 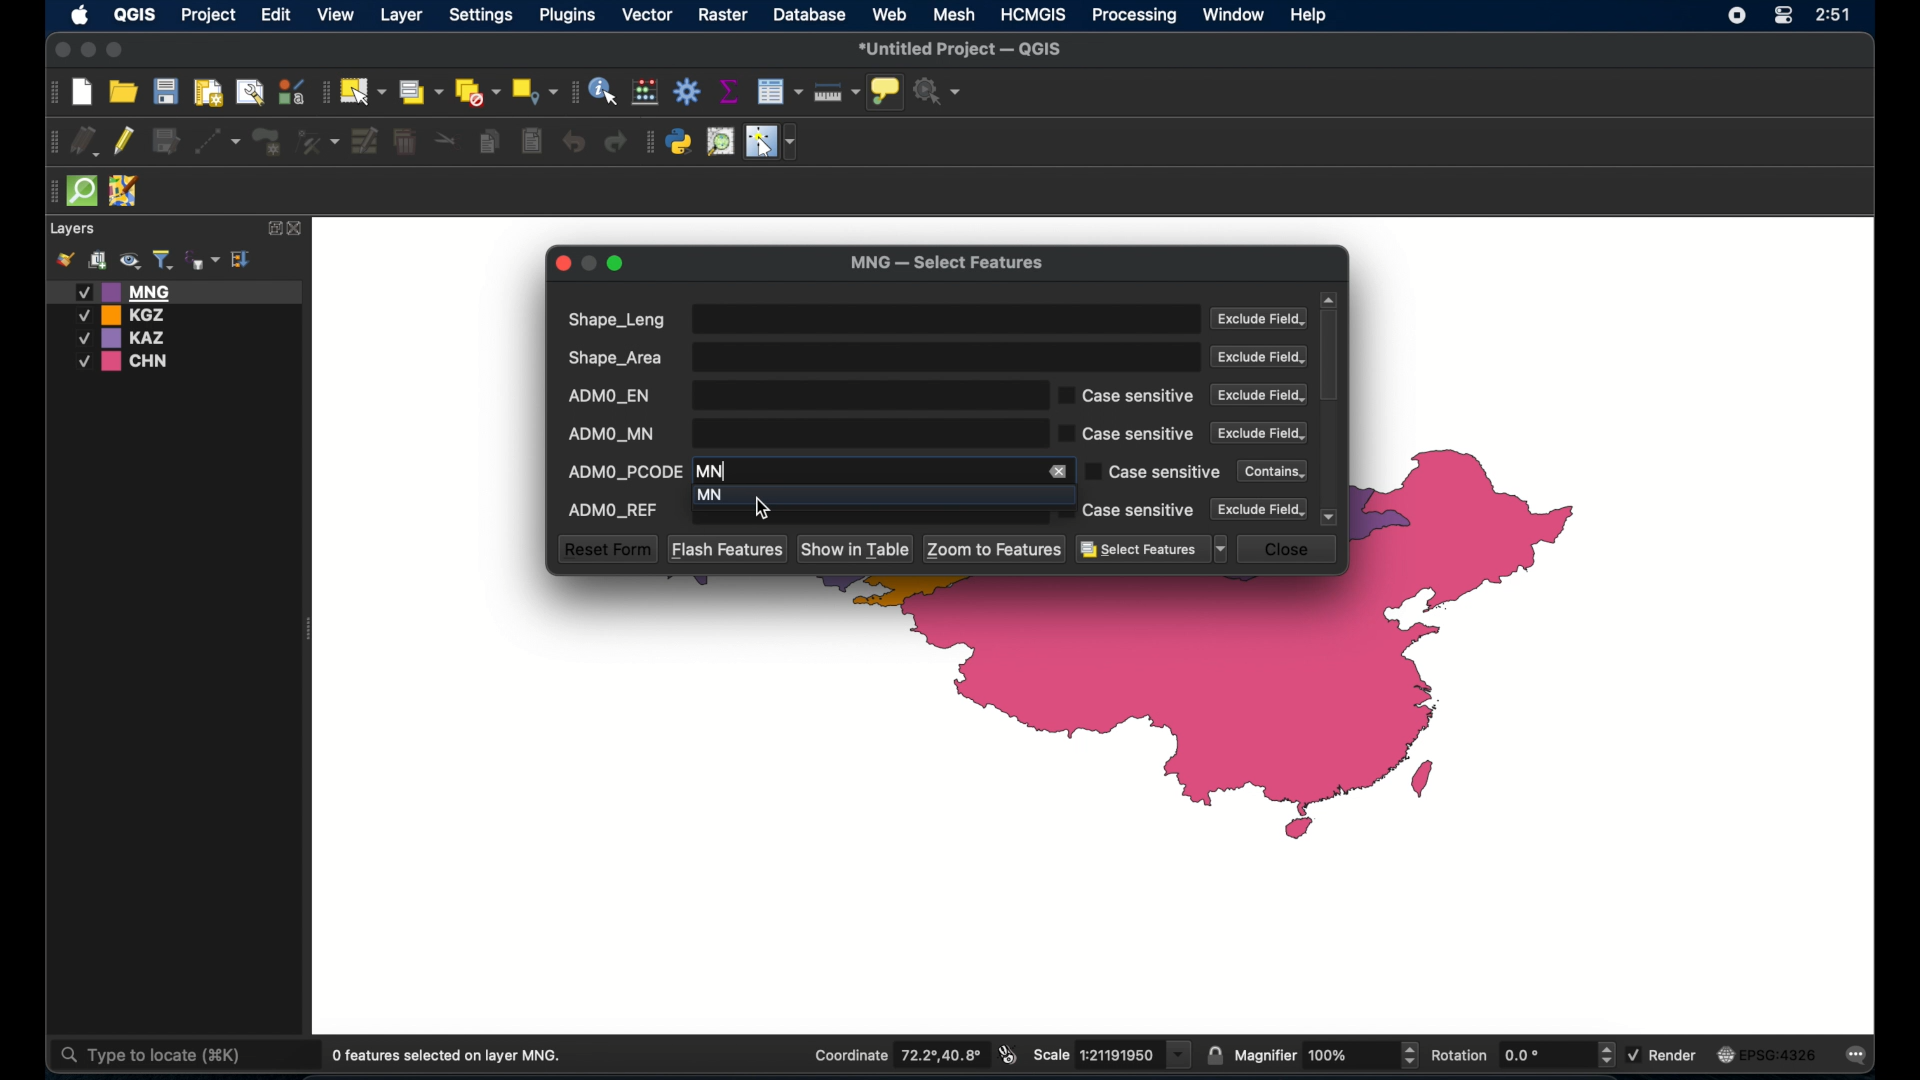 I want to click on jsom remote, so click(x=126, y=192).